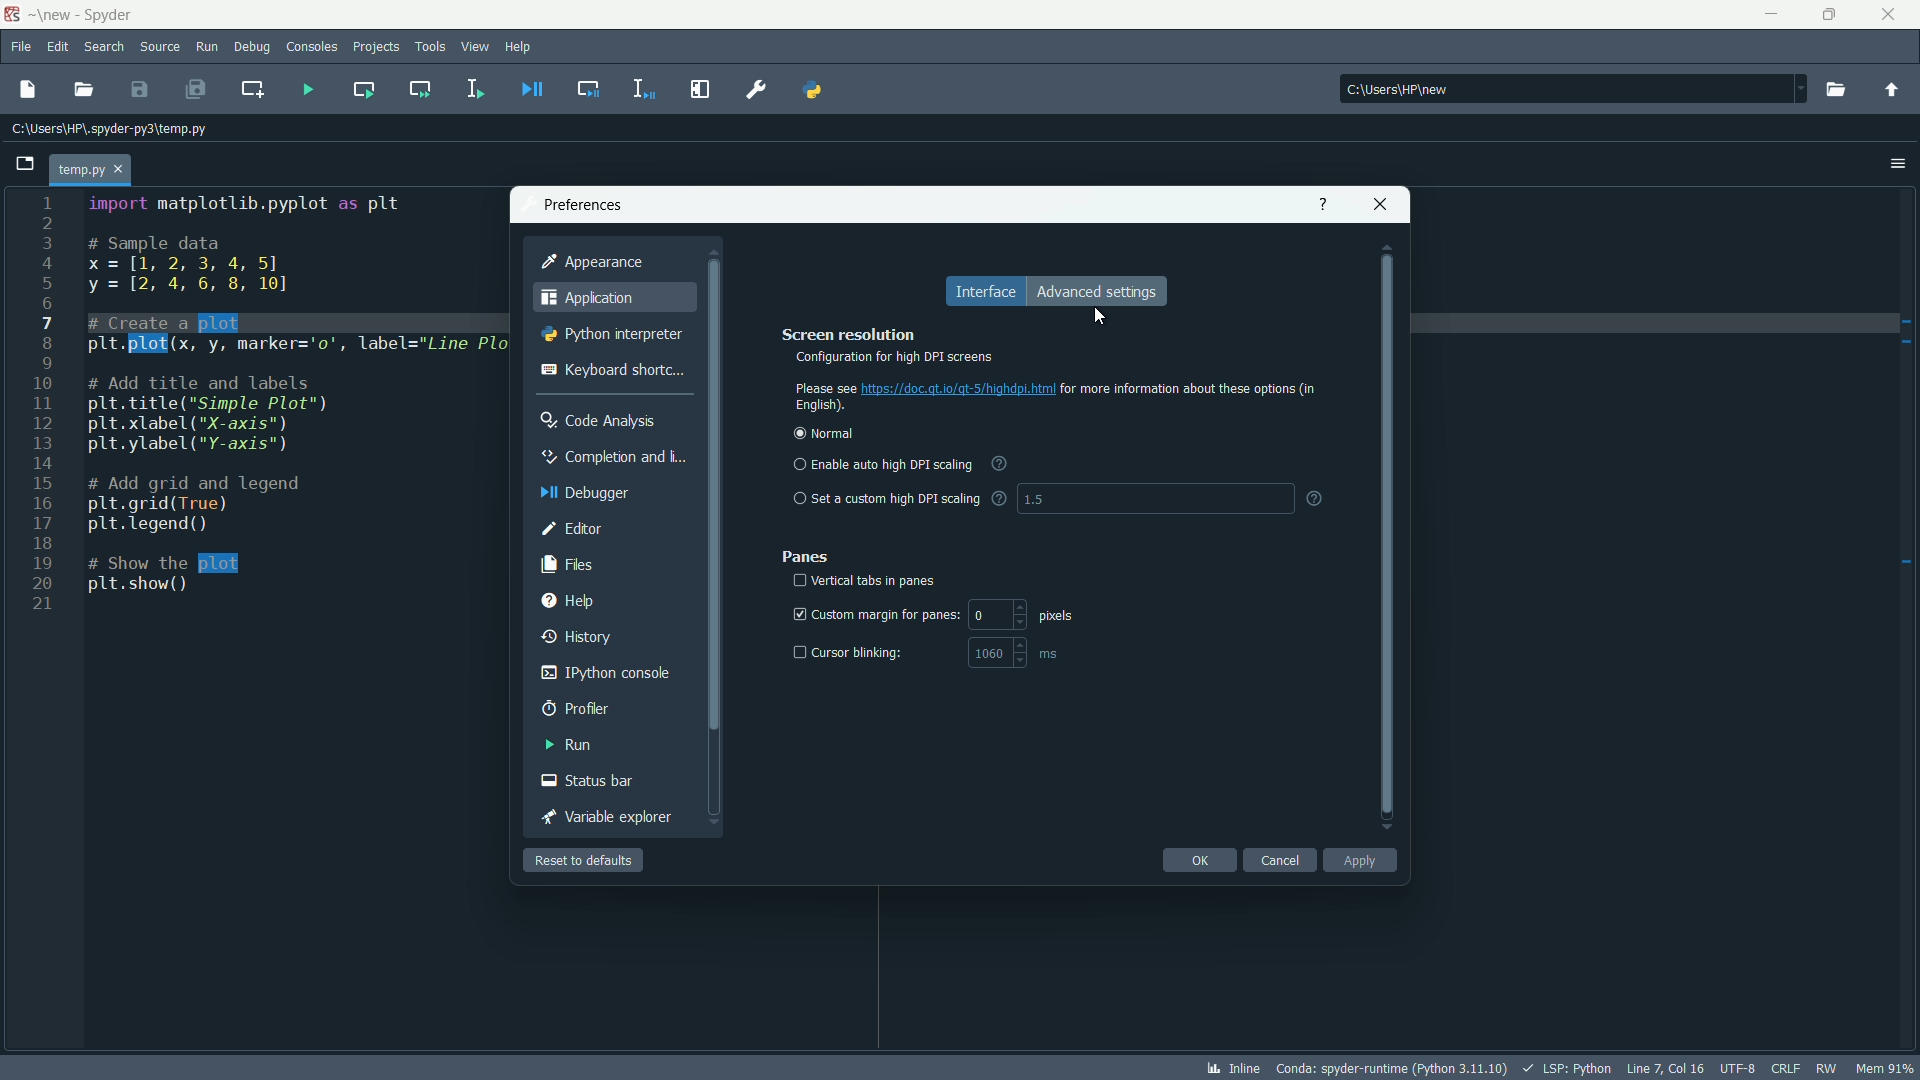 The width and height of the screenshot is (1920, 1080). Describe the element at coordinates (1000, 464) in the screenshot. I see `more info` at that location.